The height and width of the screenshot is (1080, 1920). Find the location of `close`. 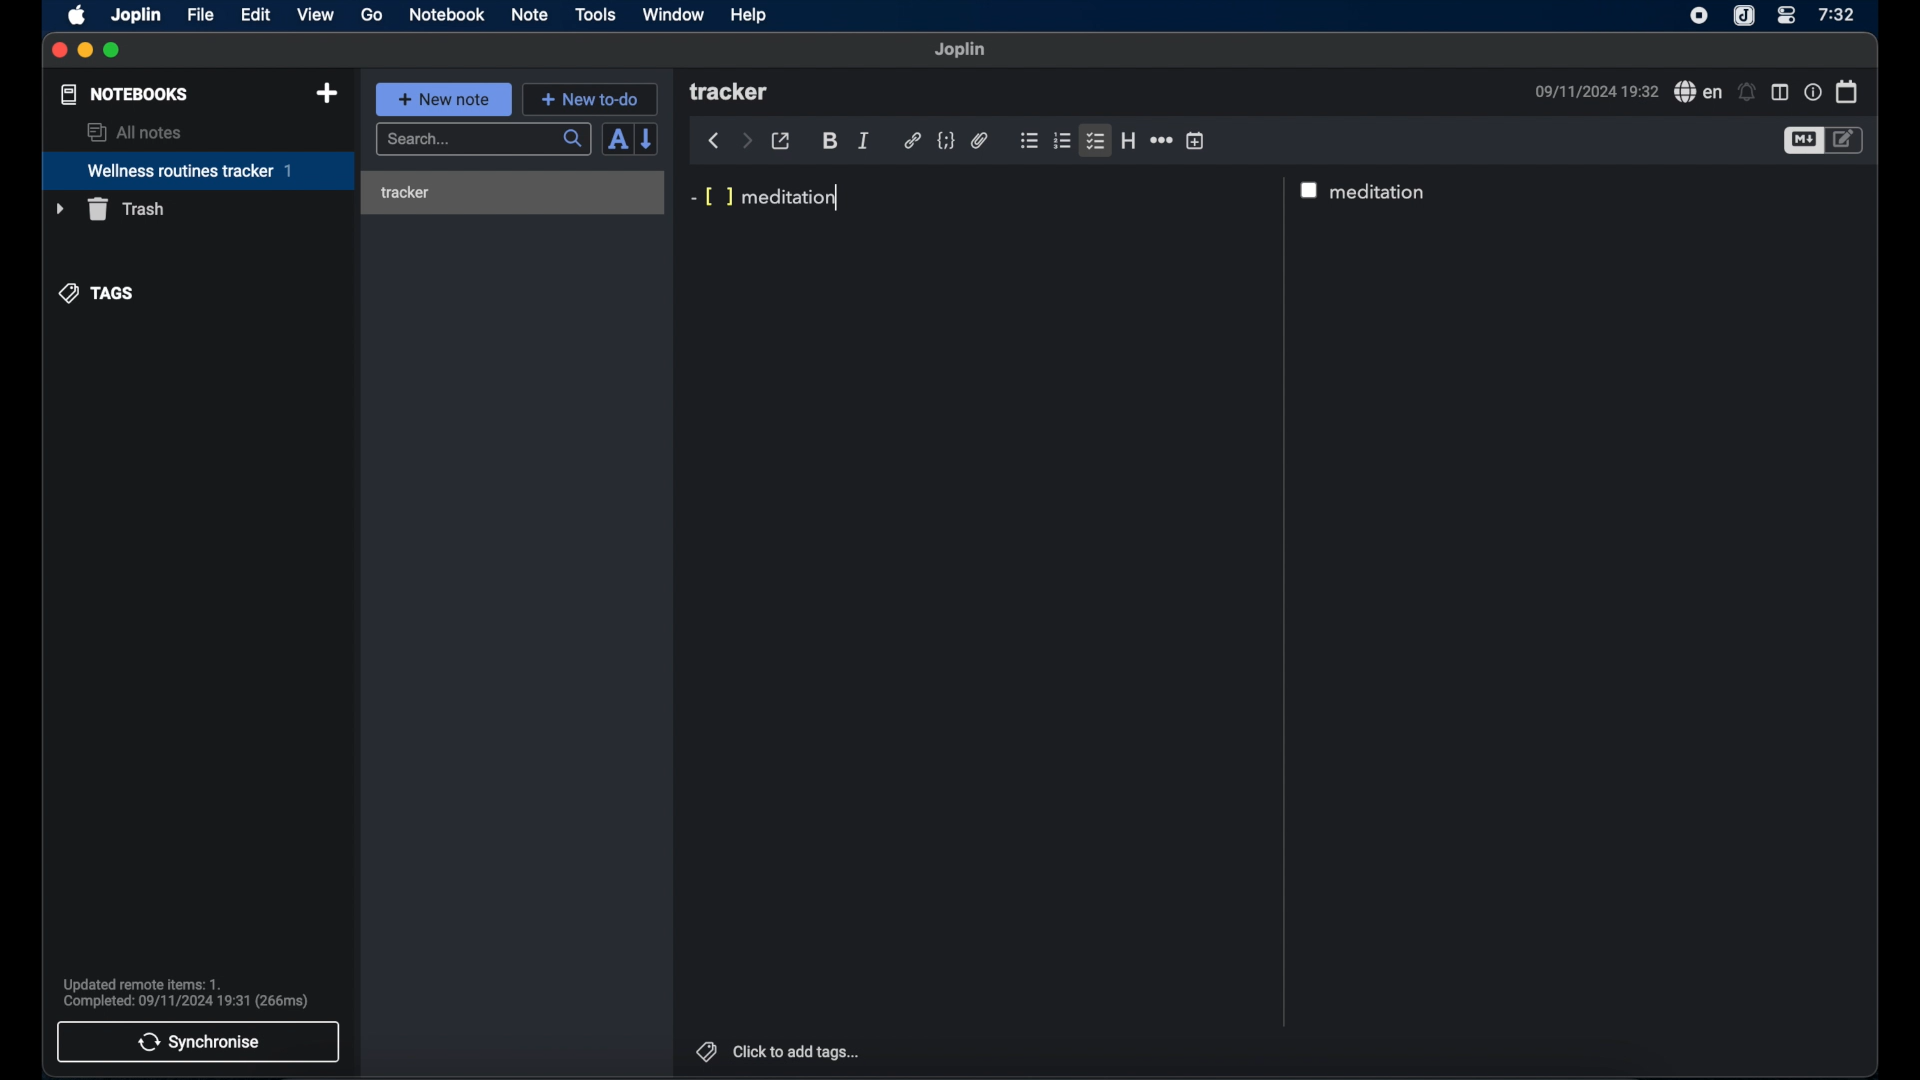

close is located at coordinates (60, 51).